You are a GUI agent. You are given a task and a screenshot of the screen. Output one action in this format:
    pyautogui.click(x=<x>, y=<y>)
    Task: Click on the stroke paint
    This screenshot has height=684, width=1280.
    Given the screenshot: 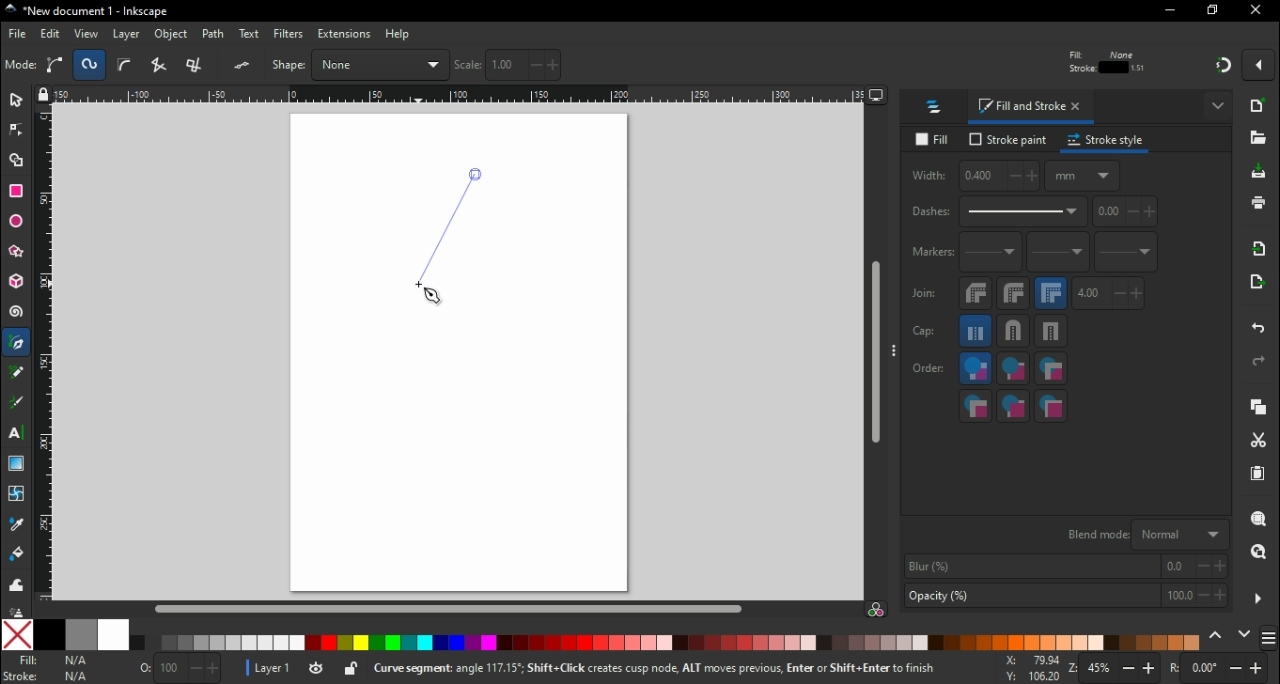 What is the action you would take?
    pyautogui.click(x=1006, y=141)
    